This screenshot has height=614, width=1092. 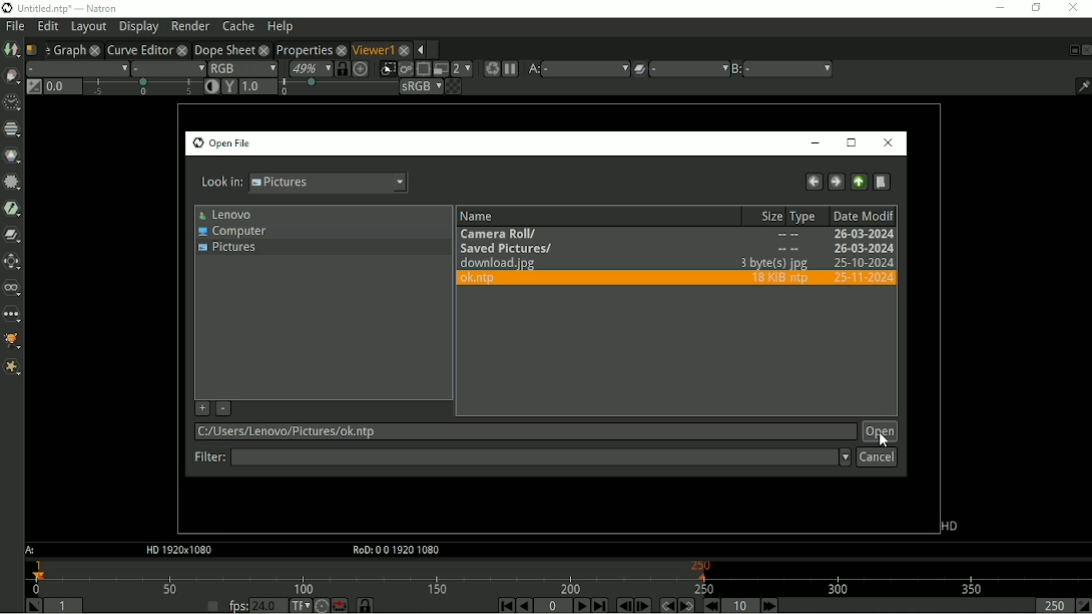 I want to click on close, so click(x=94, y=49).